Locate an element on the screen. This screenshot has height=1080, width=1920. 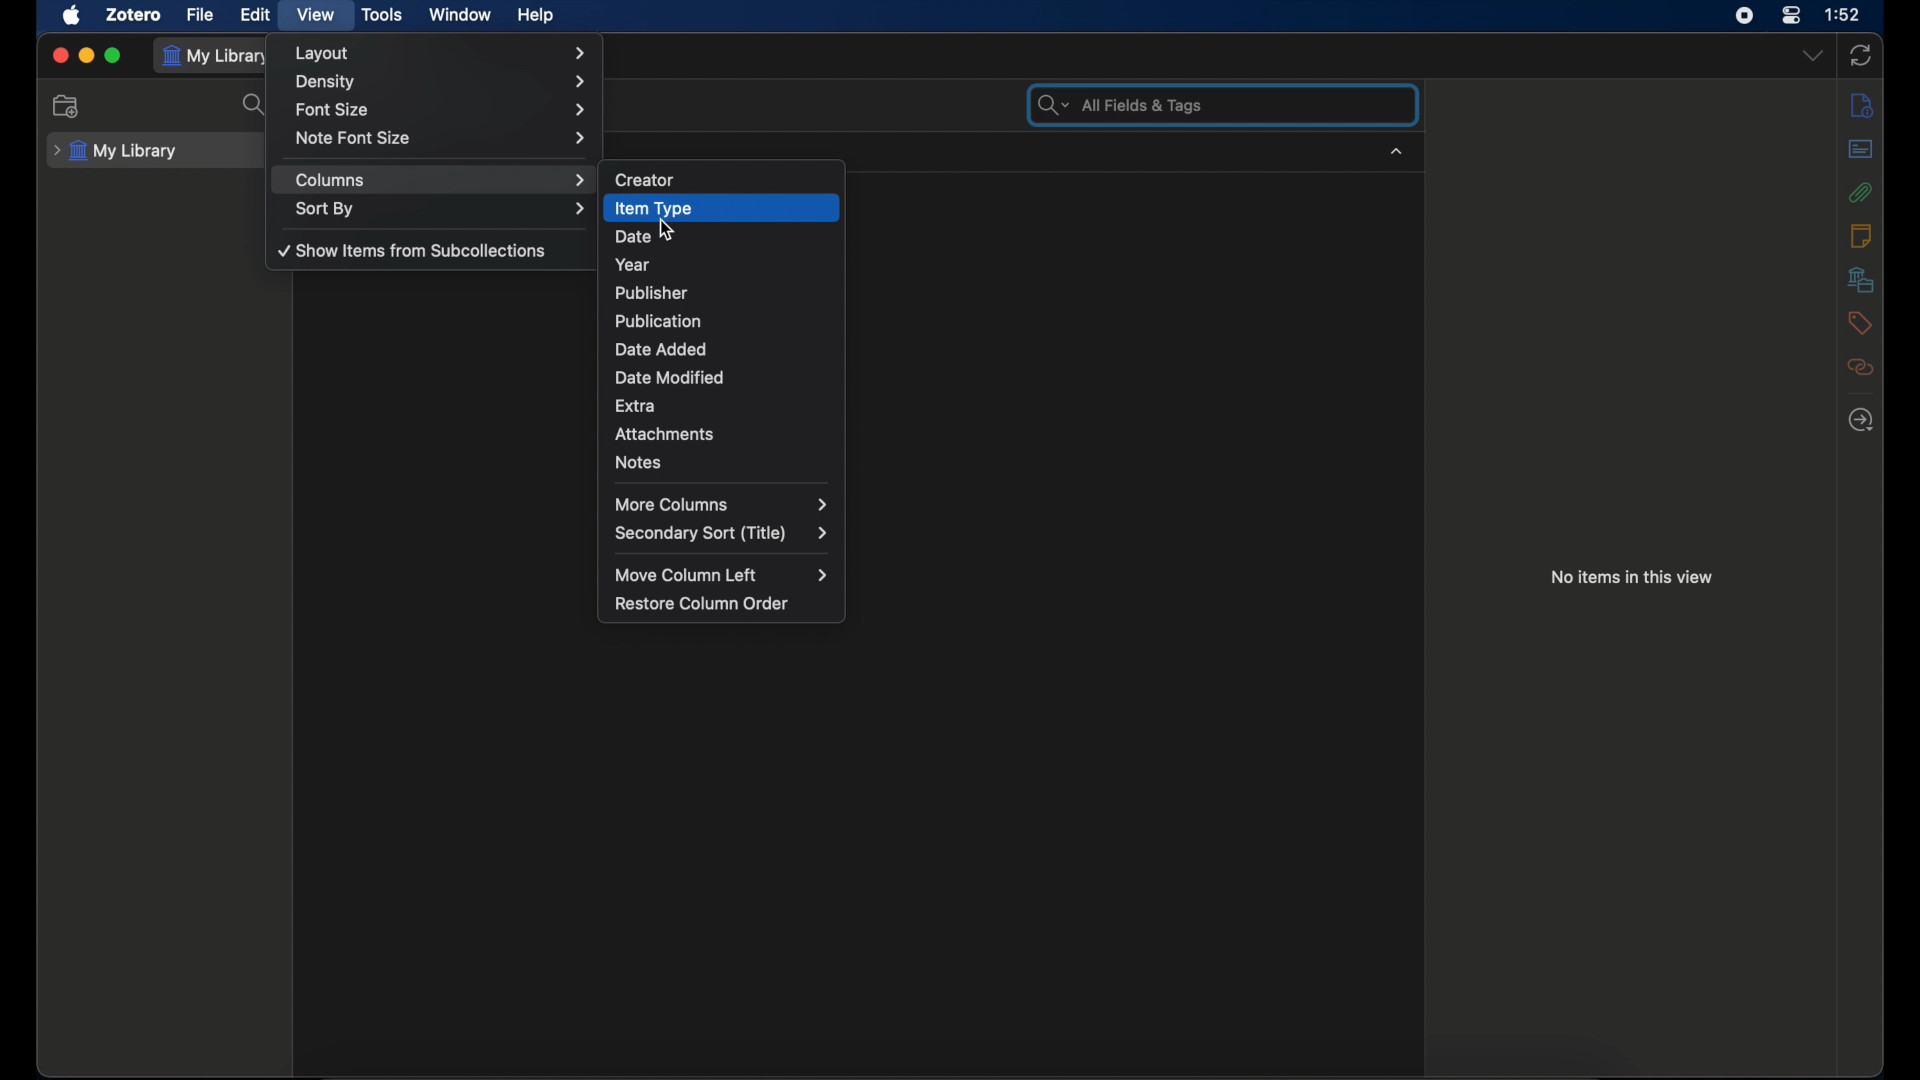
sync is located at coordinates (1862, 56).